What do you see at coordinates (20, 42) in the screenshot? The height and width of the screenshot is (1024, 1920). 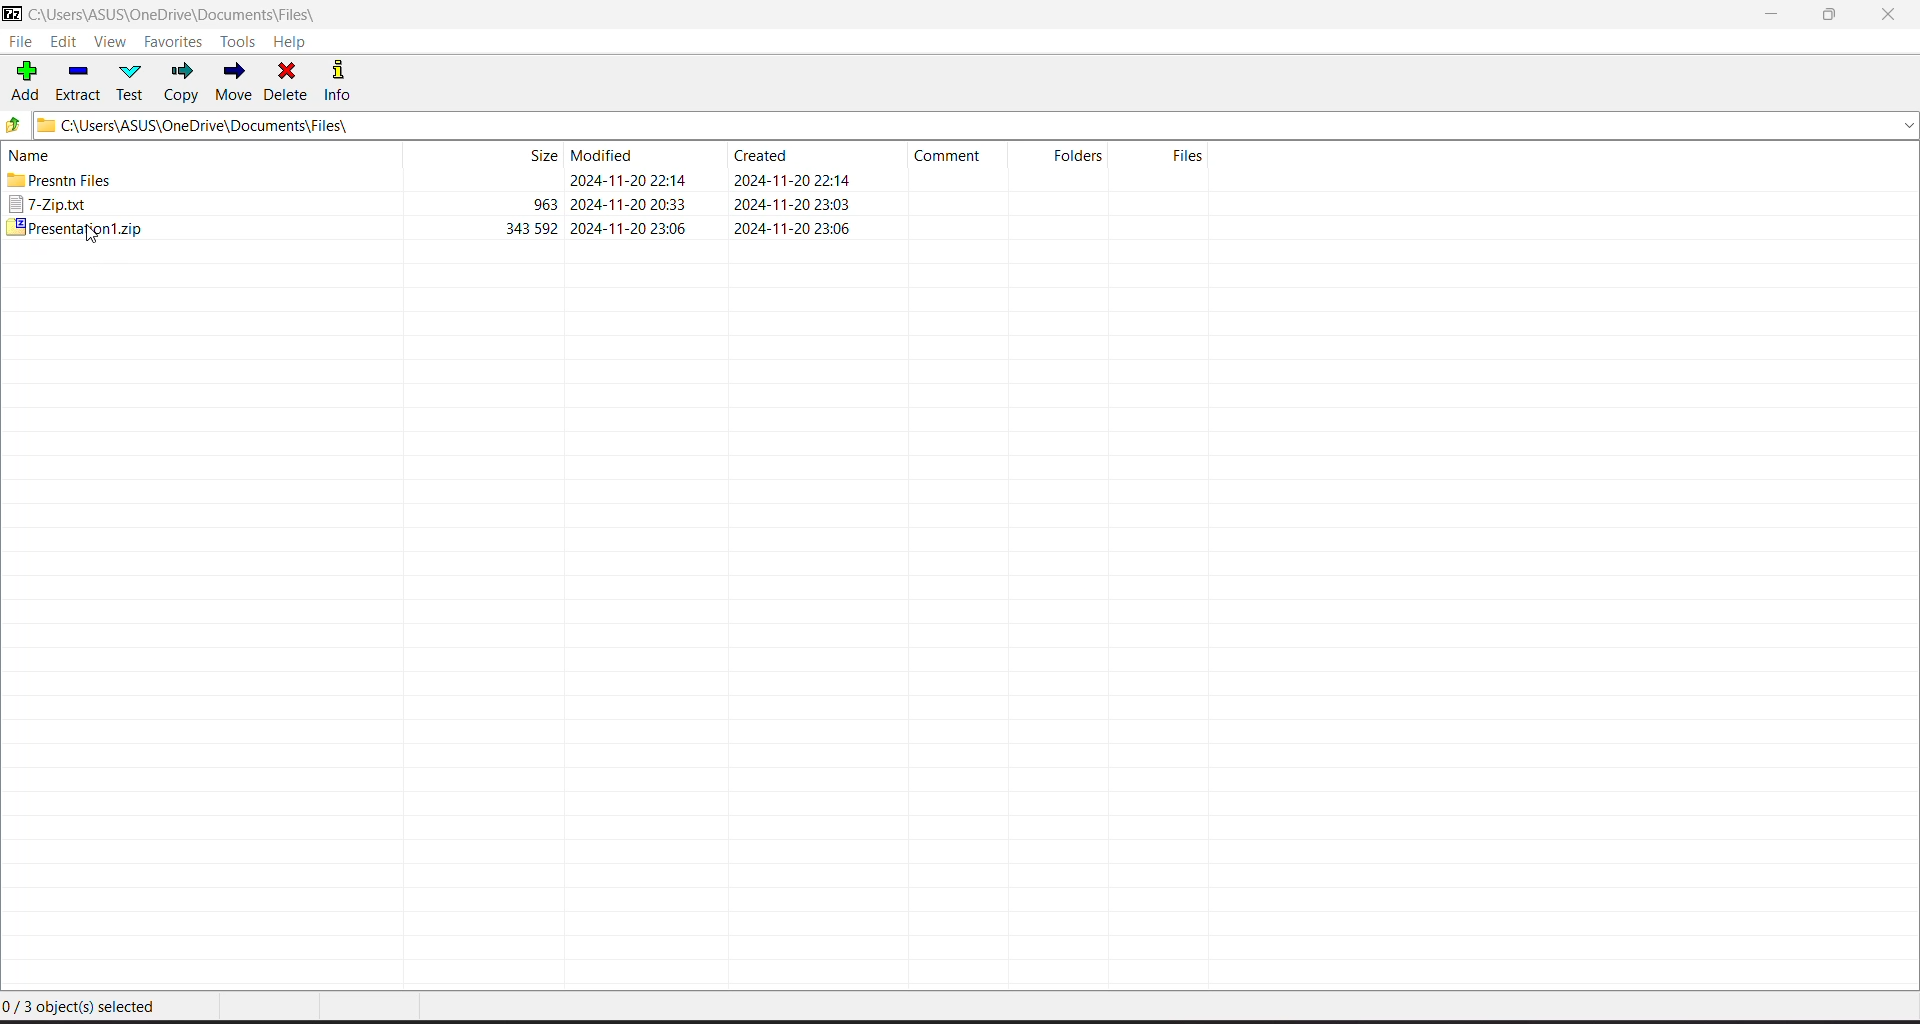 I see `File` at bounding box center [20, 42].